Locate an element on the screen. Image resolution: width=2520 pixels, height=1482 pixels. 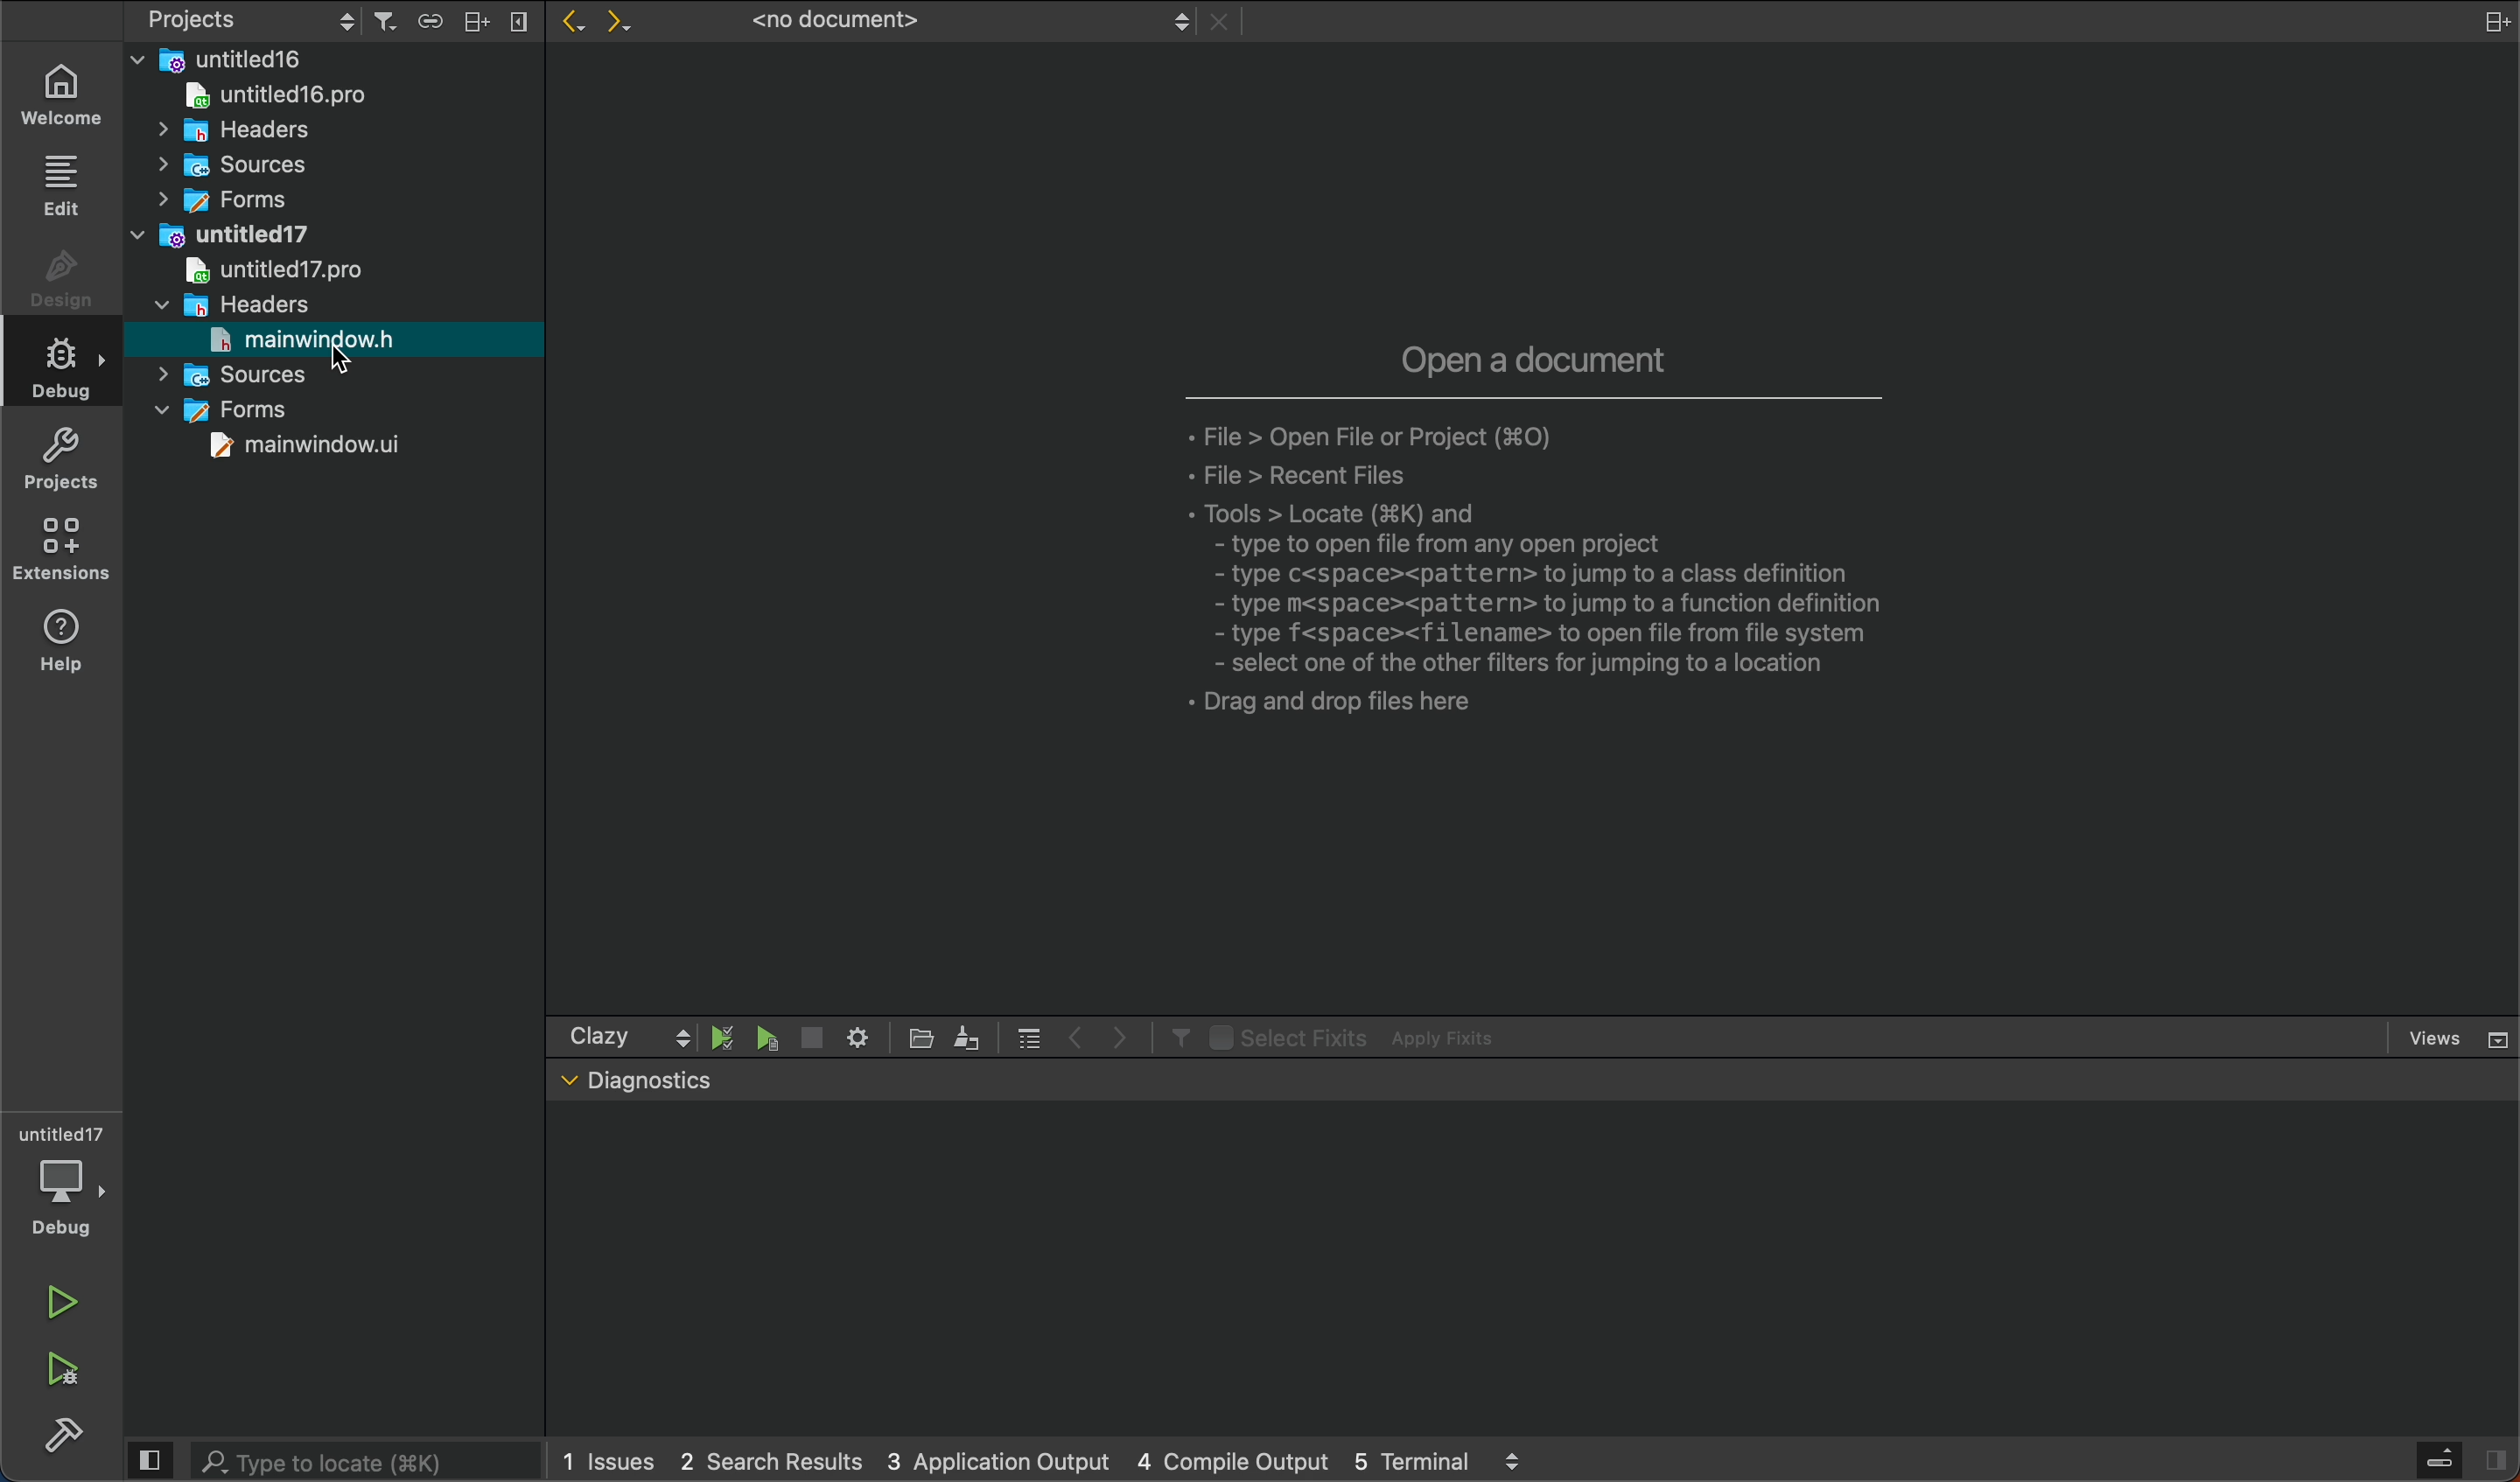
+ File > Open File or Project (880)

« File > Recent Files

» Tools > Locate (38K) and
- type to open file from any open project
- type c<space><pattern> to jump to a class definition
- type m<space><pattern> to jump to a function definition
- type f<space><filename> to open file from file system
- select one of the other filters for jumping to a location

+ Drag and drop files here is located at coordinates (1566, 580).